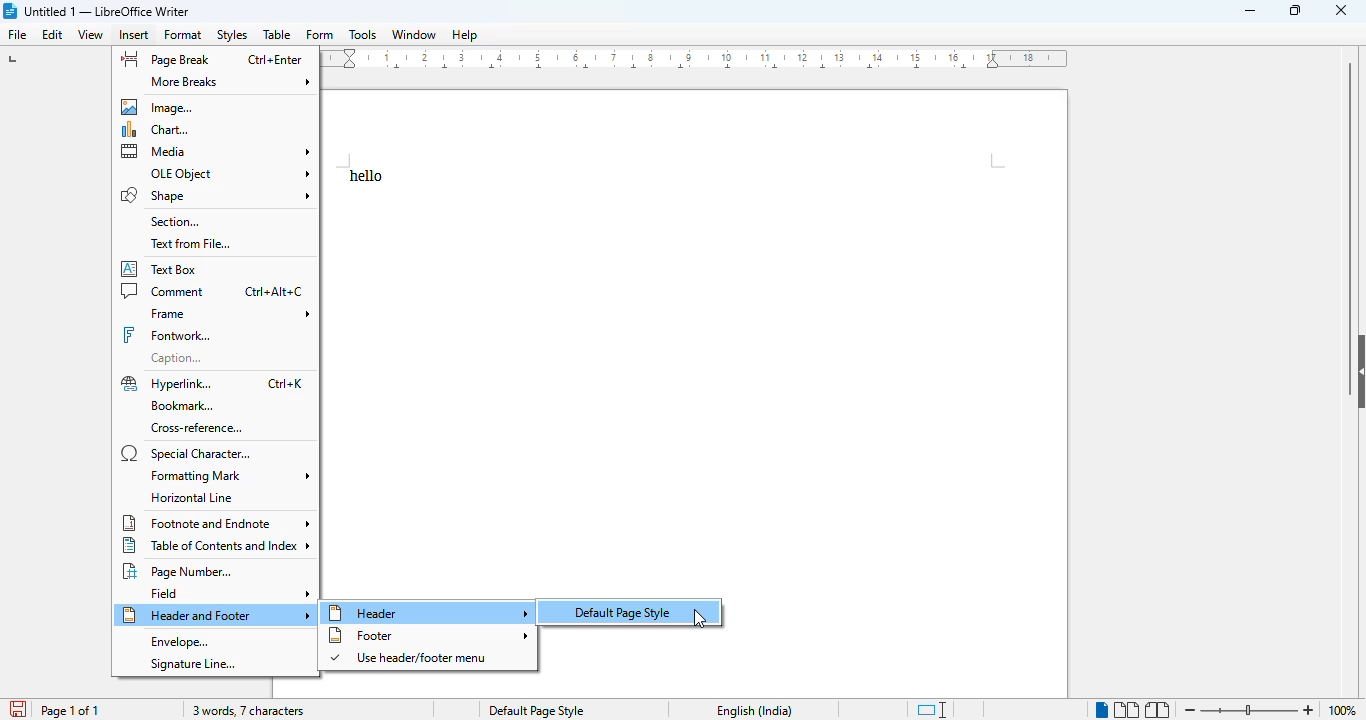  What do you see at coordinates (191, 665) in the screenshot?
I see `signature line` at bounding box center [191, 665].